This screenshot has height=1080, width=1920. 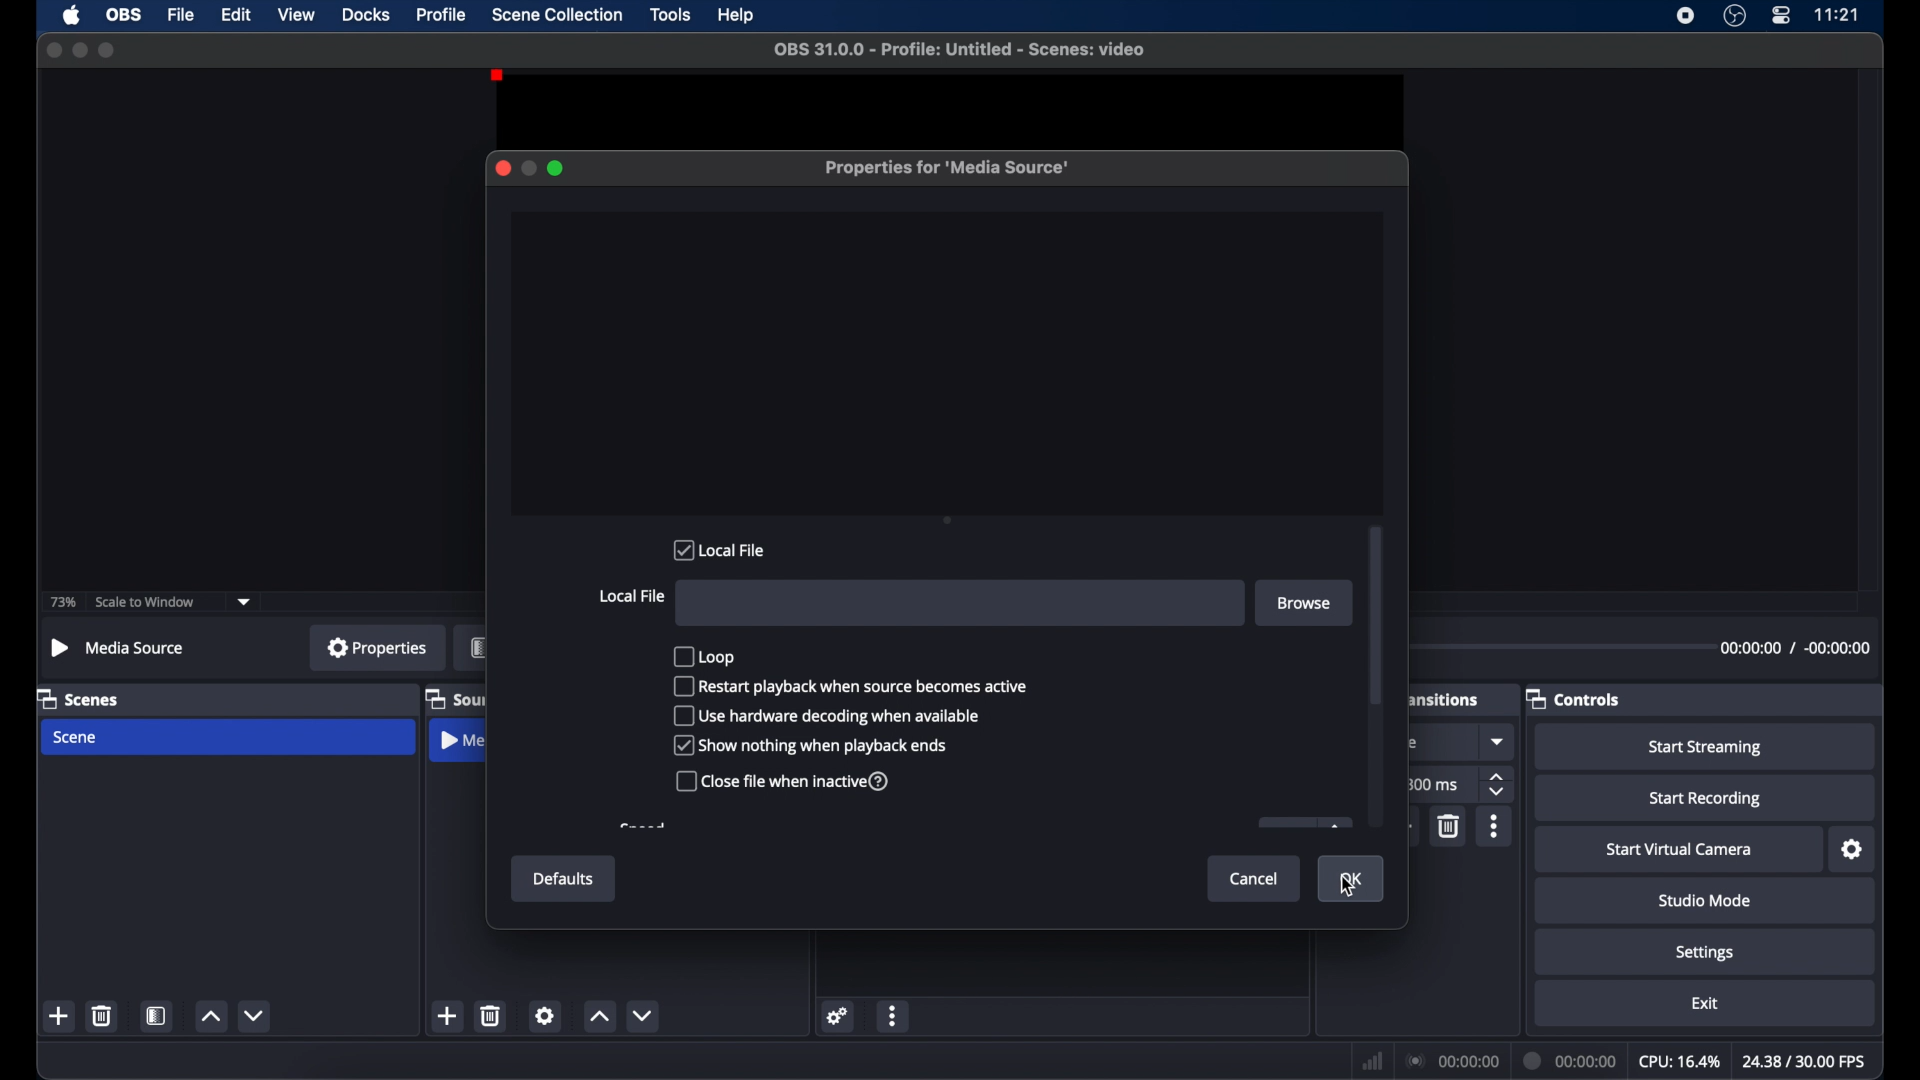 What do you see at coordinates (1499, 742) in the screenshot?
I see `dropdown` at bounding box center [1499, 742].